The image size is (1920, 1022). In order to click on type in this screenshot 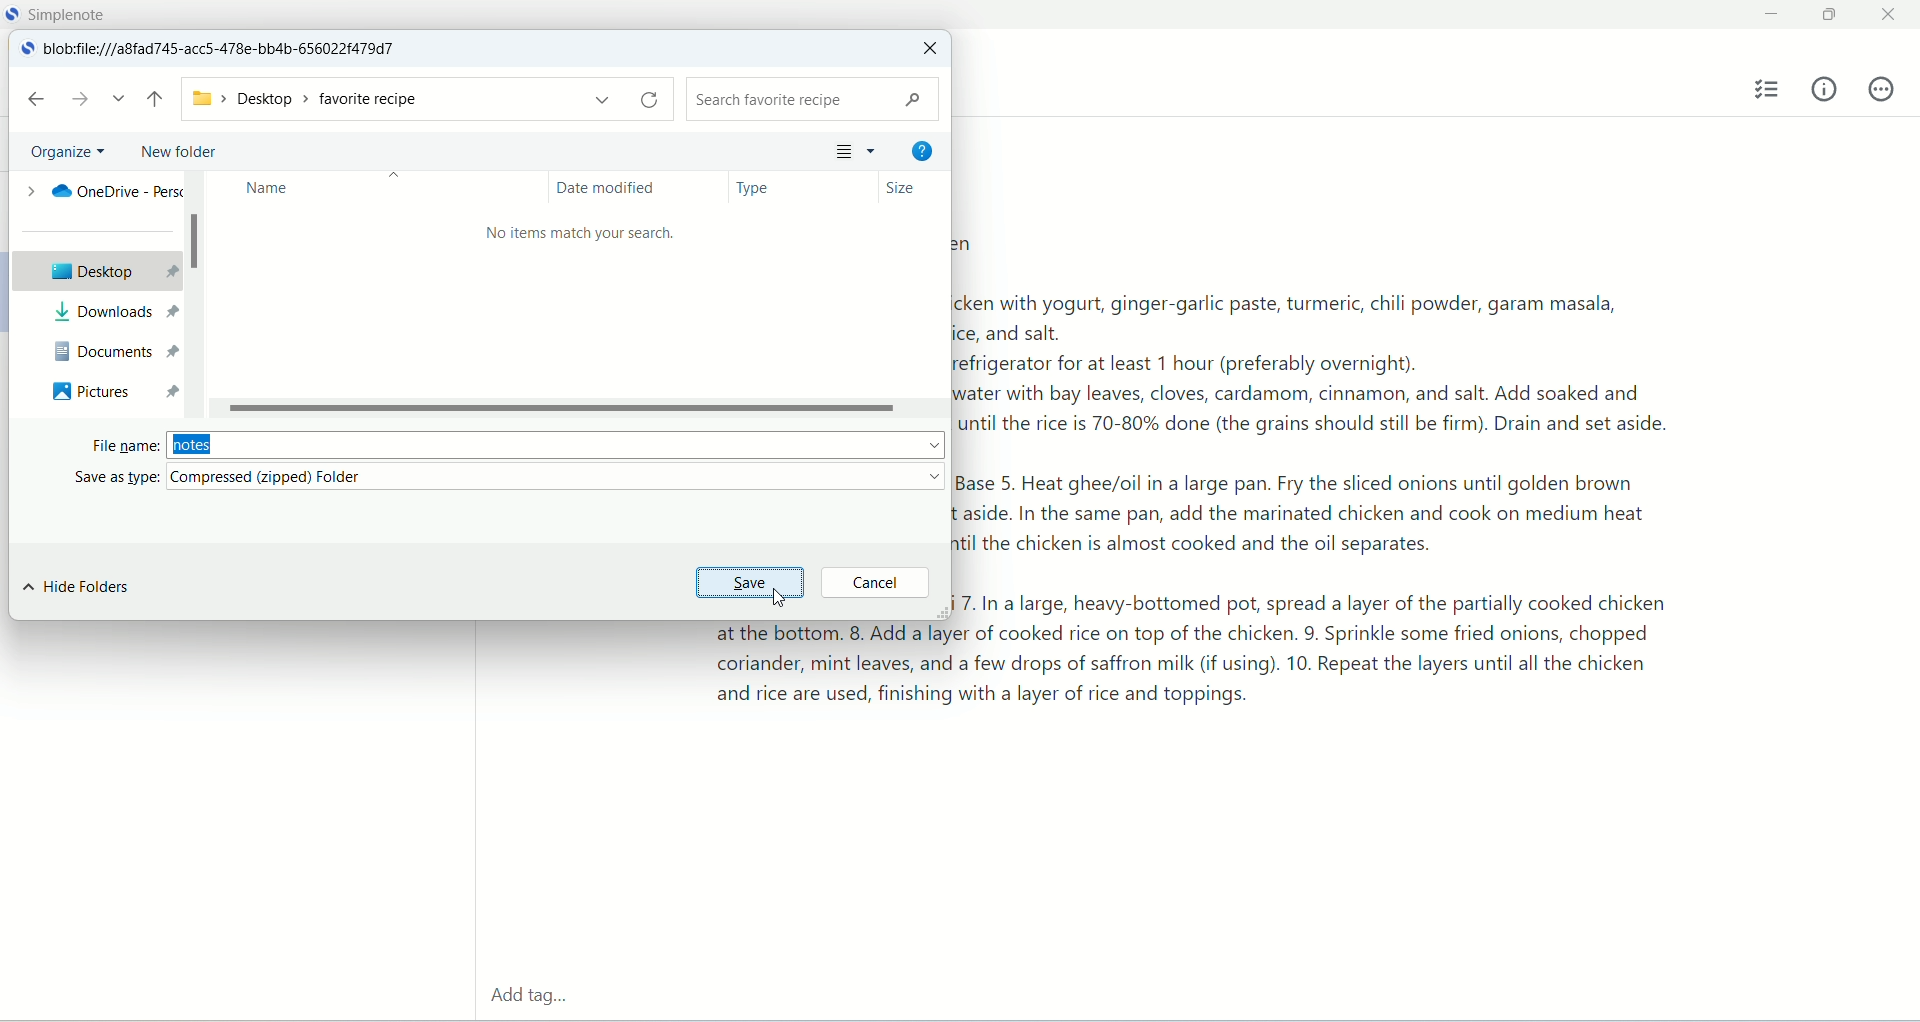, I will do `click(790, 188)`.